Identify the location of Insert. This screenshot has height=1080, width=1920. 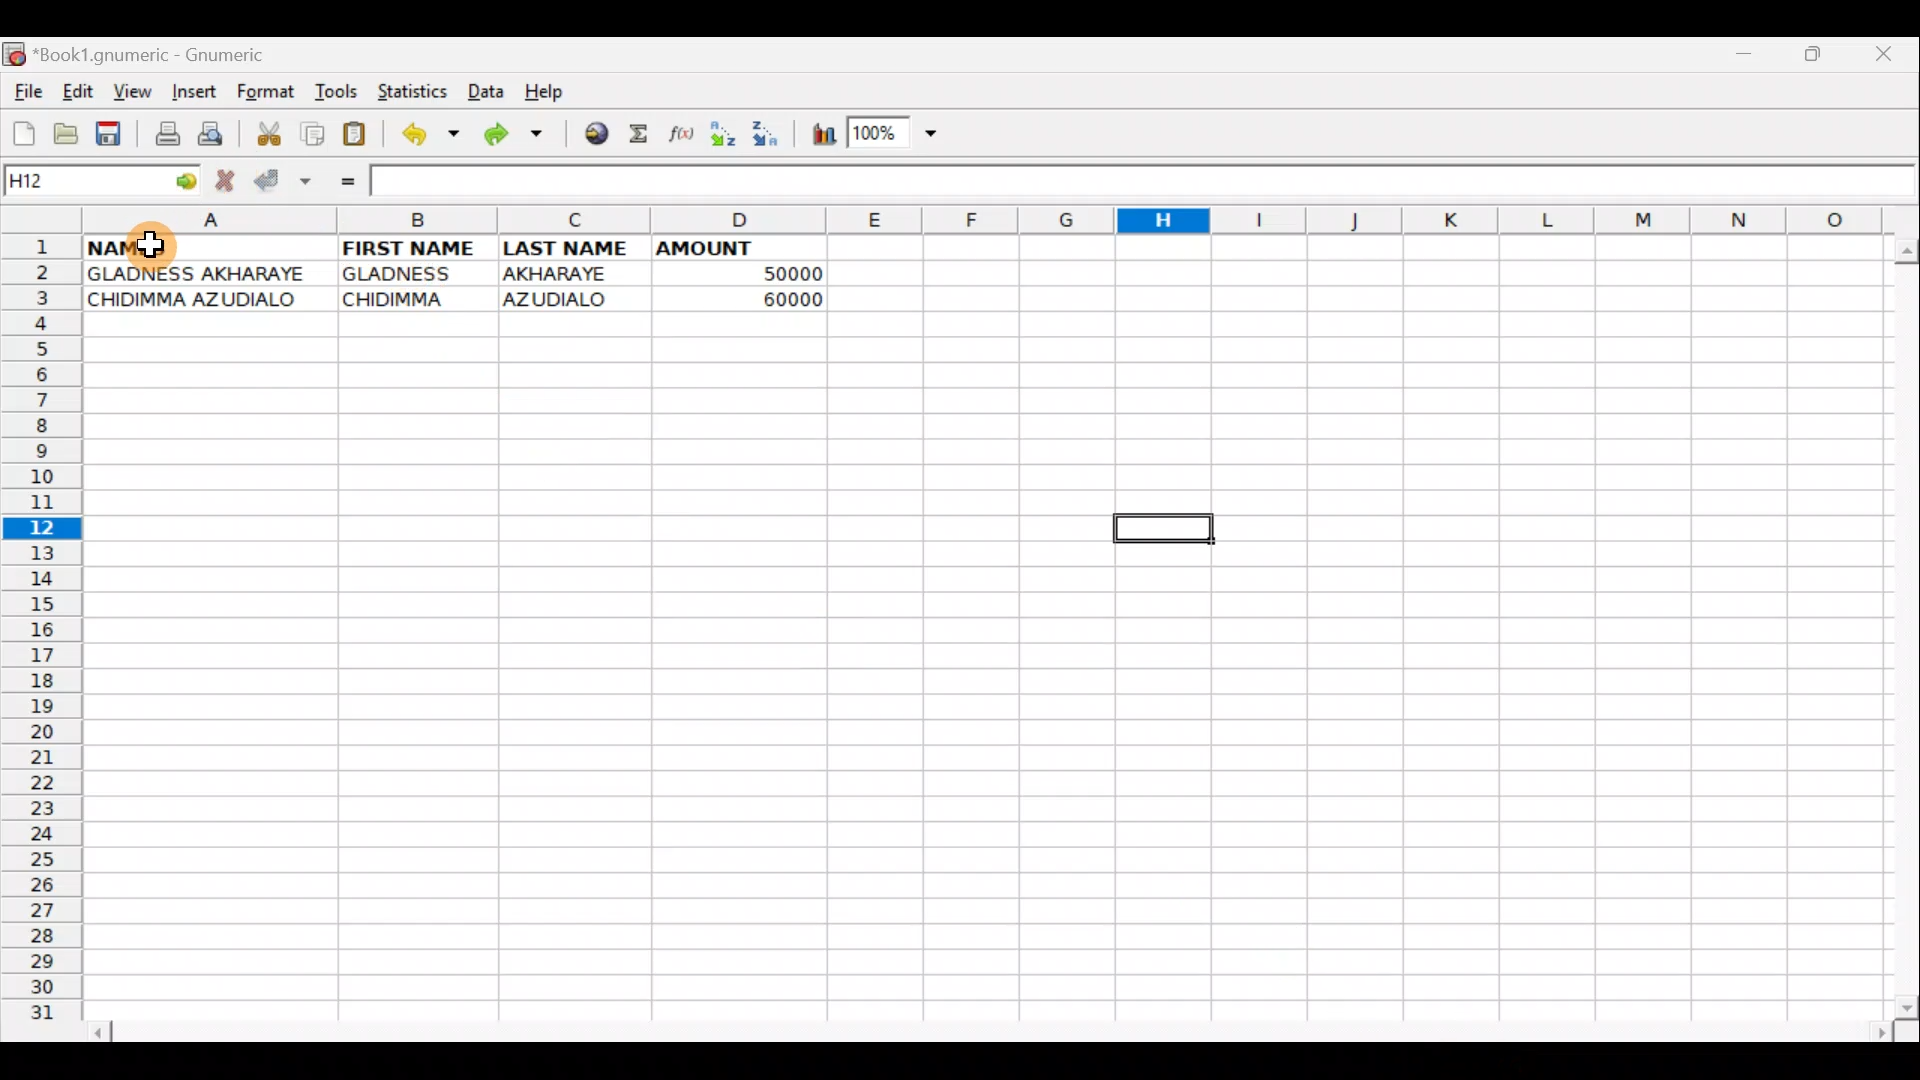
(198, 91).